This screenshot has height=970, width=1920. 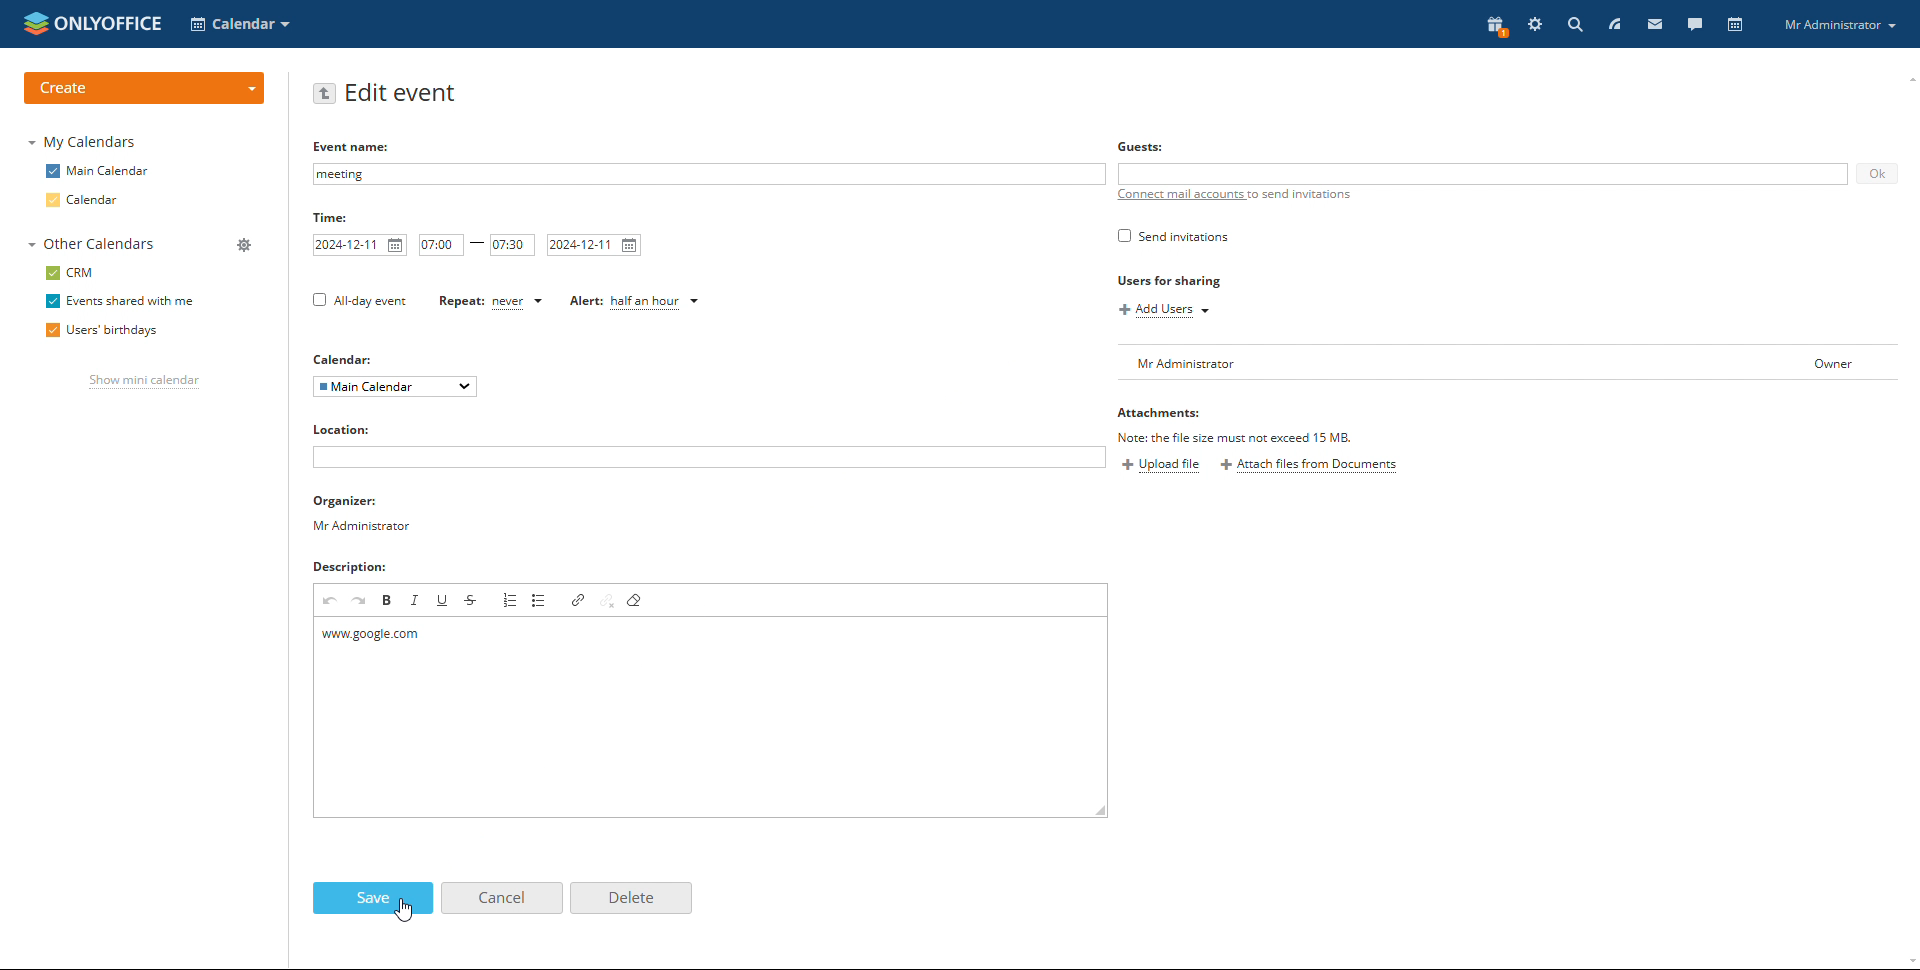 I want to click on add event name, so click(x=707, y=174).